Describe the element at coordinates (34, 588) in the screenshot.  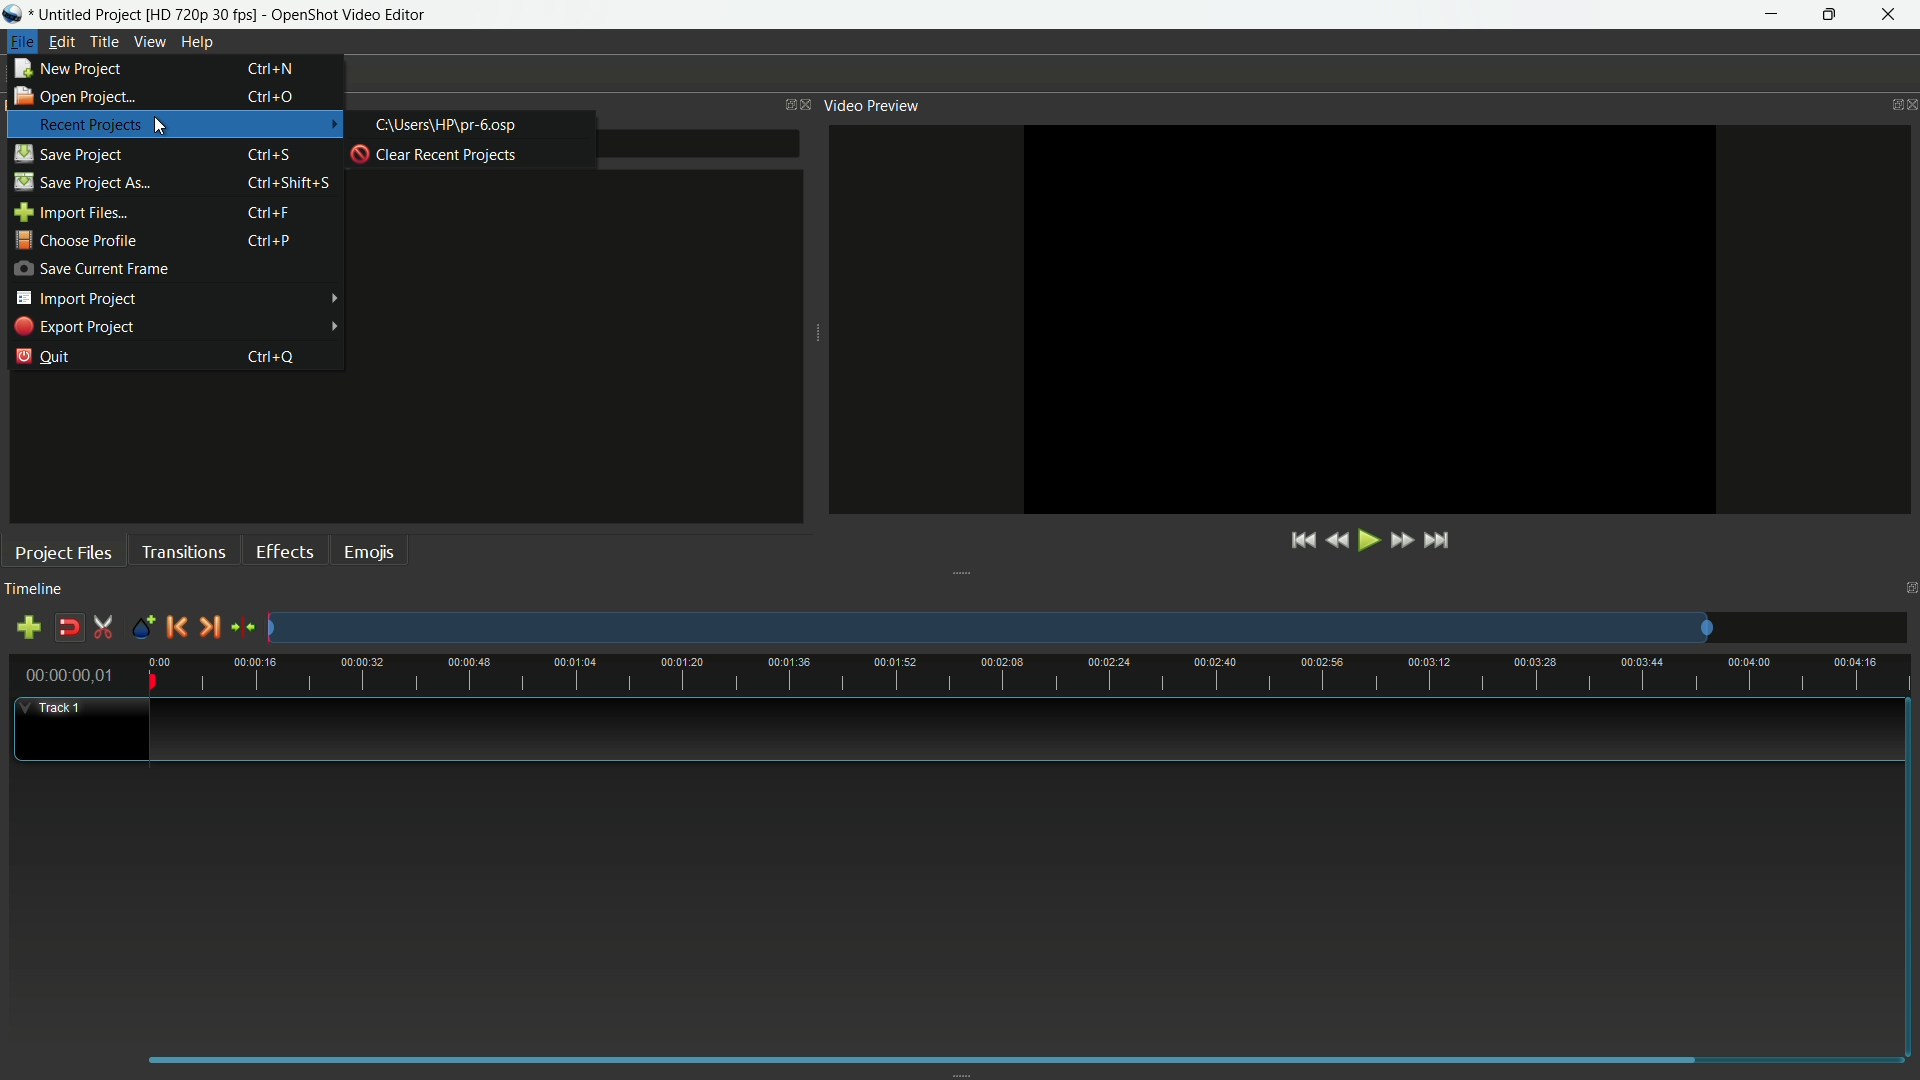
I see `timeline` at that location.